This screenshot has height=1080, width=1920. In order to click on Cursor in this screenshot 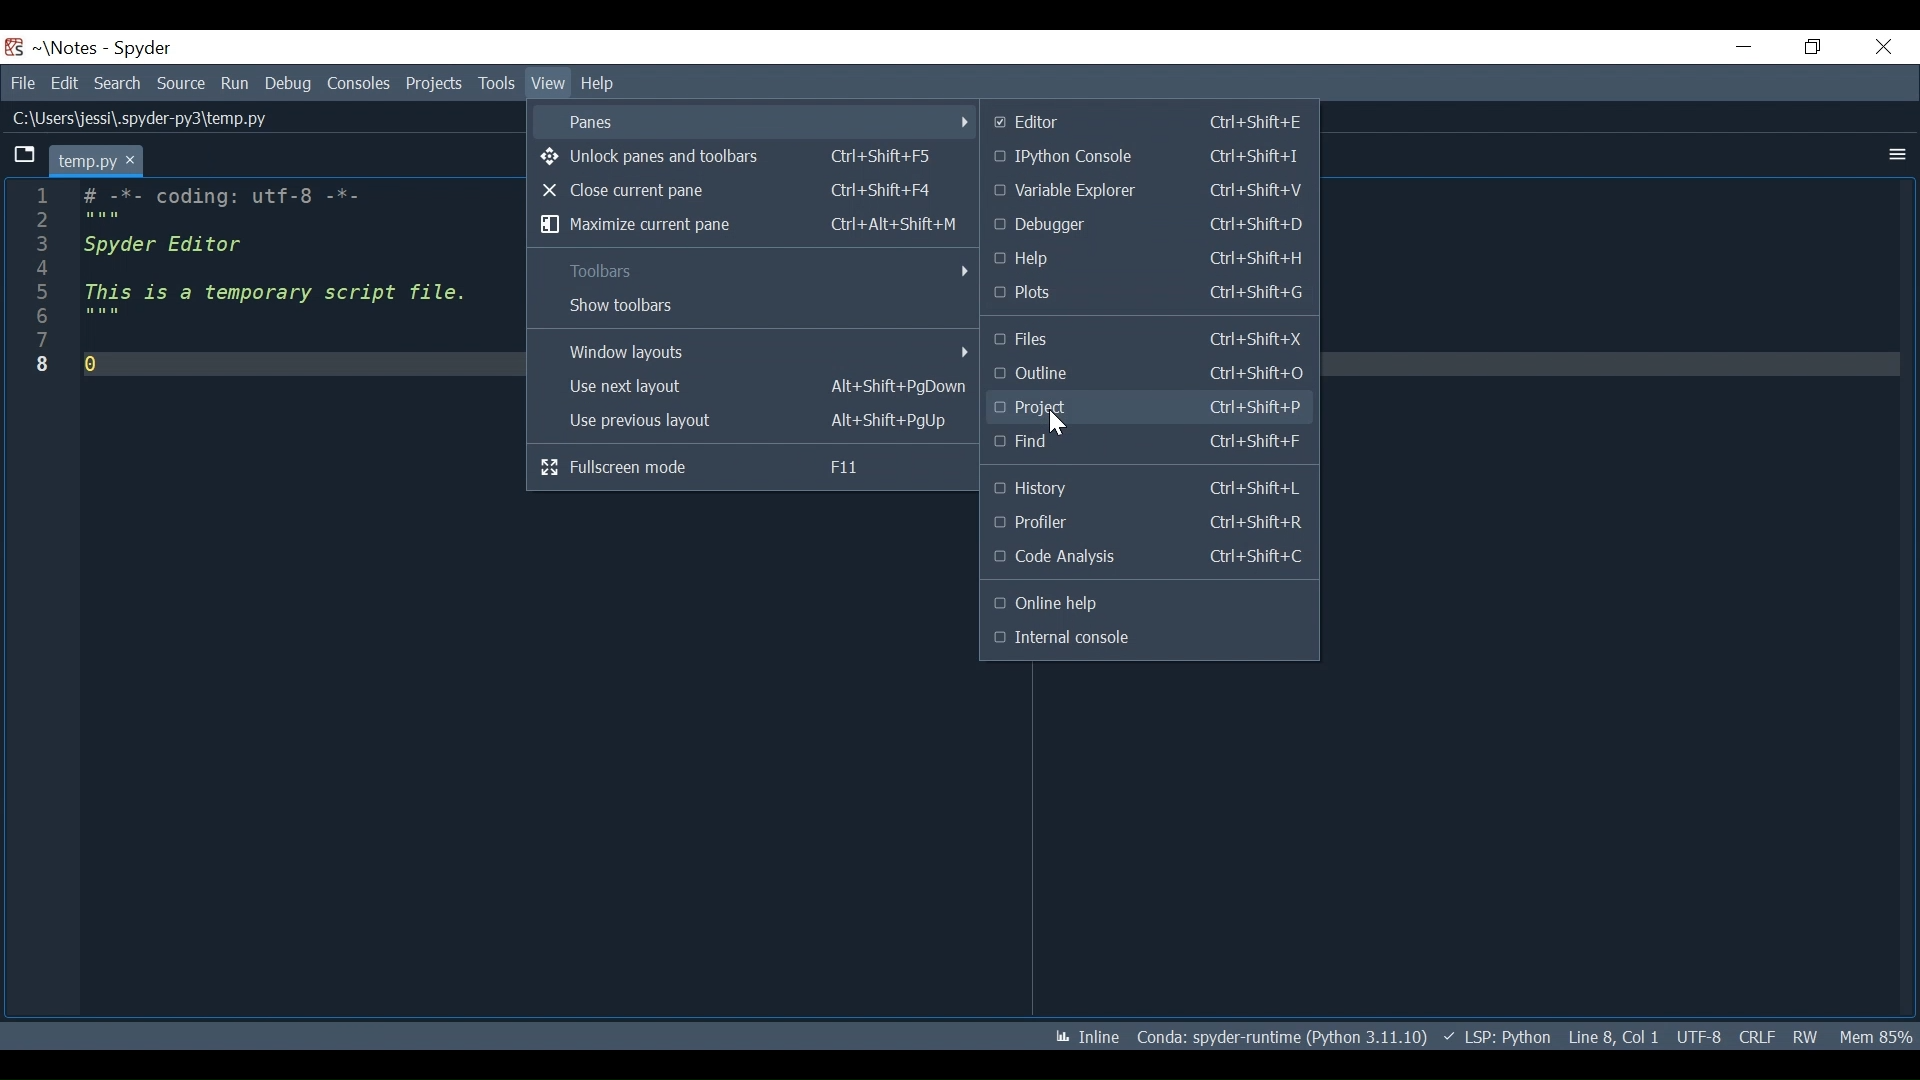, I will do `click(1055, 423)`.